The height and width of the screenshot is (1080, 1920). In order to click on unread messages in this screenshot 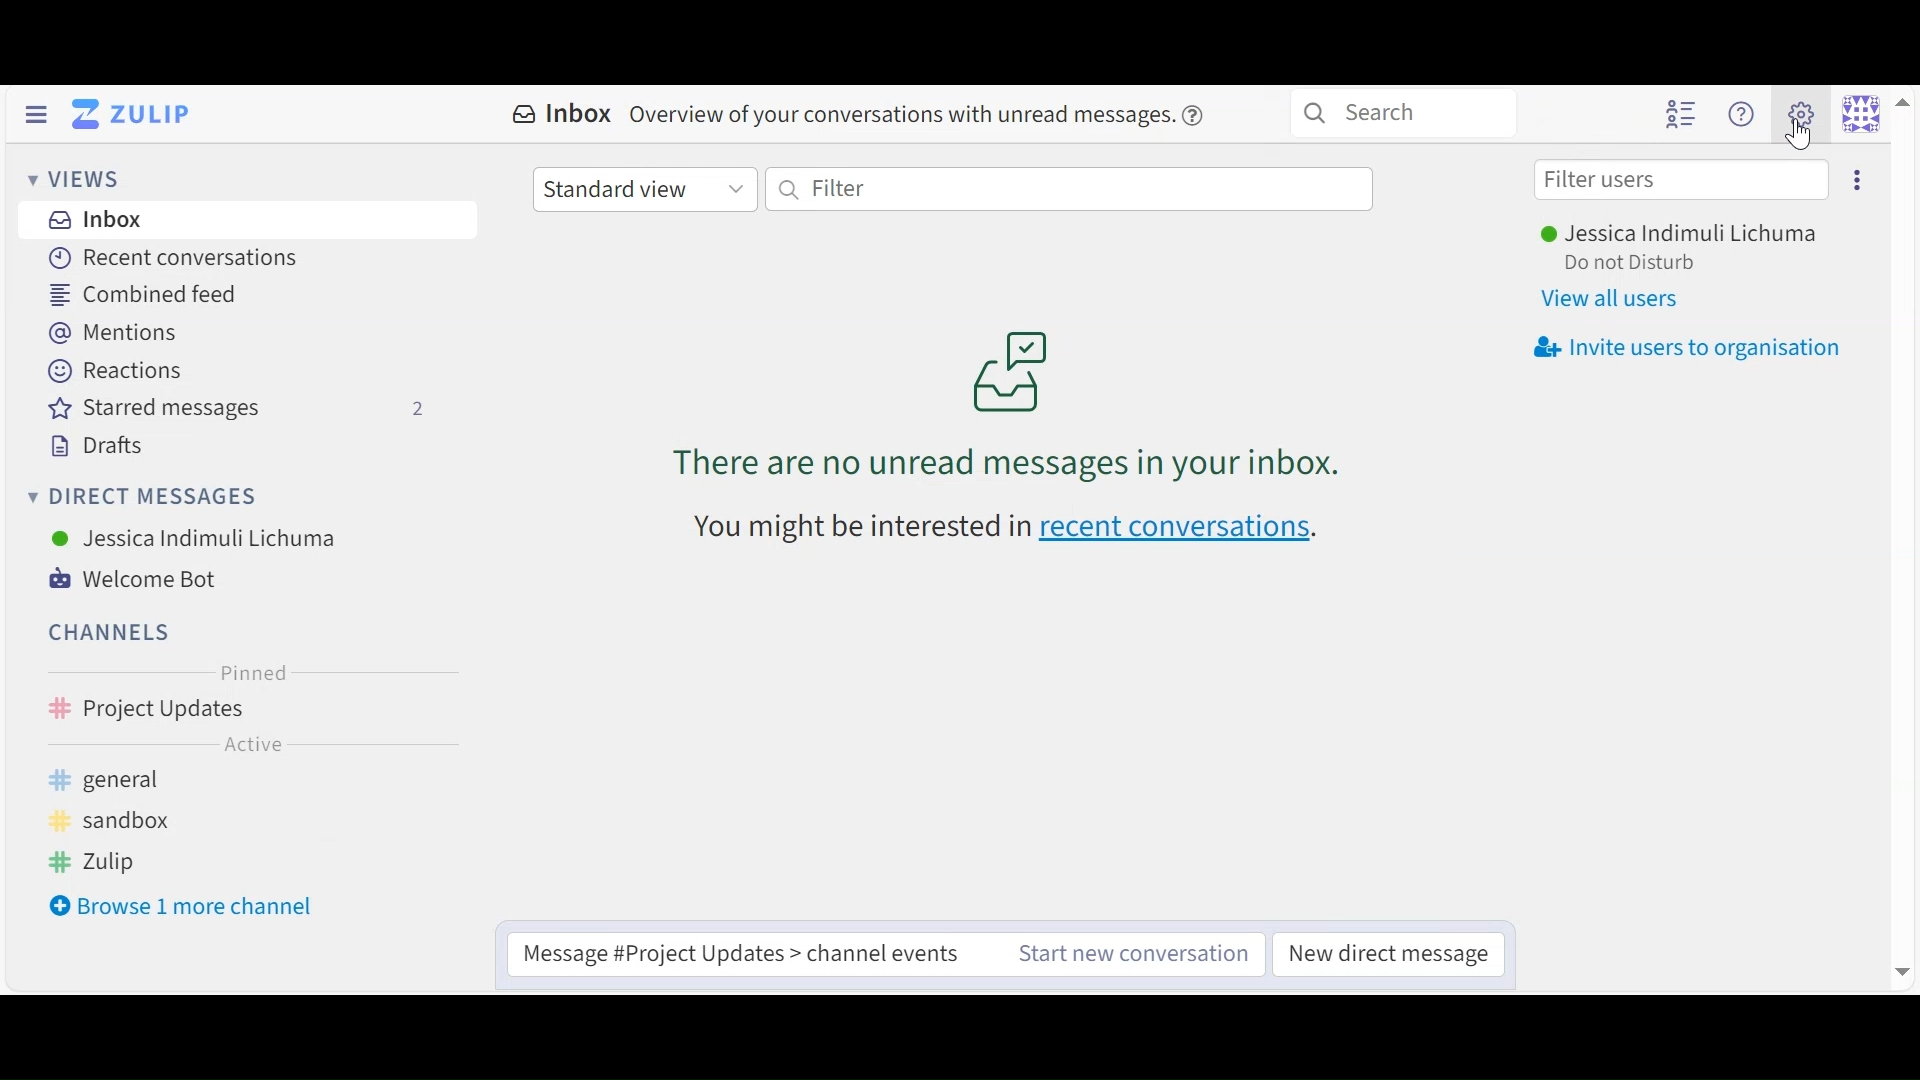, I will do `click(1007, 407)`.